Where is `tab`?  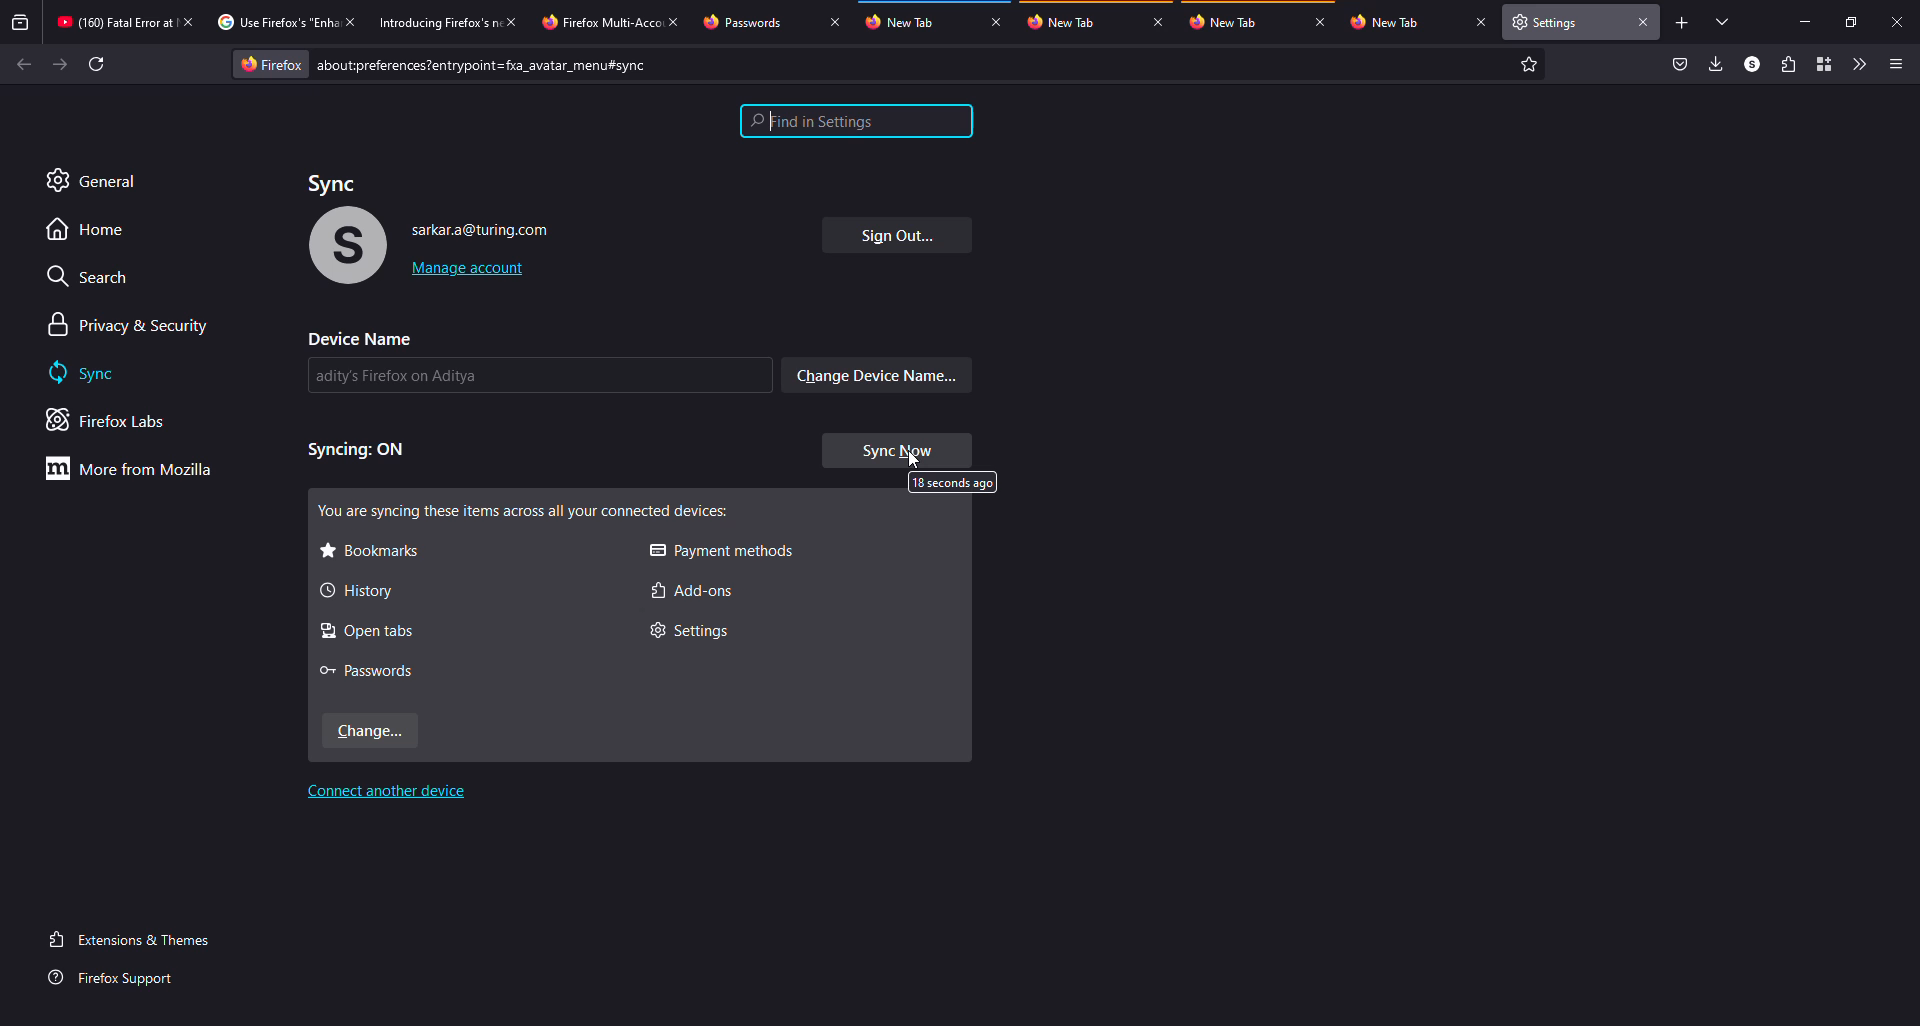
tab is located at coordinates (438, 22).